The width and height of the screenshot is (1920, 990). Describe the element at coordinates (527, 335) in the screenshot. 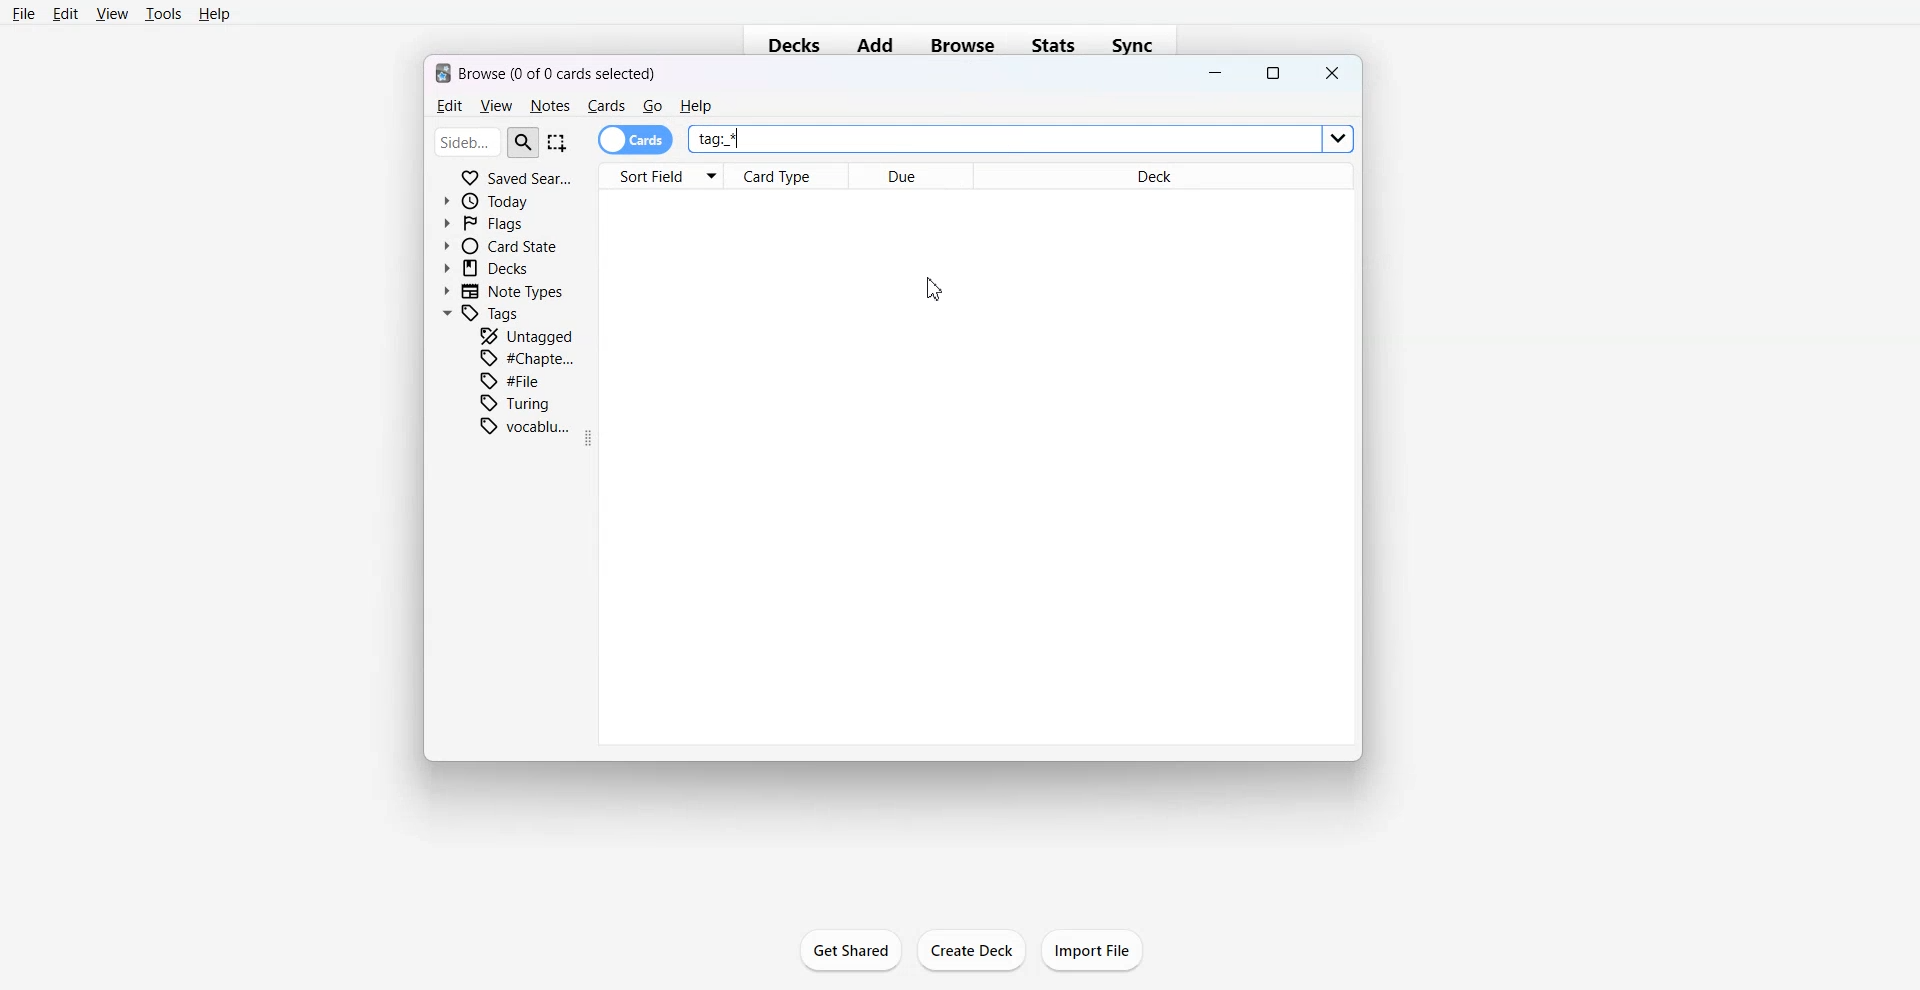

I see `Untagged` at that location.